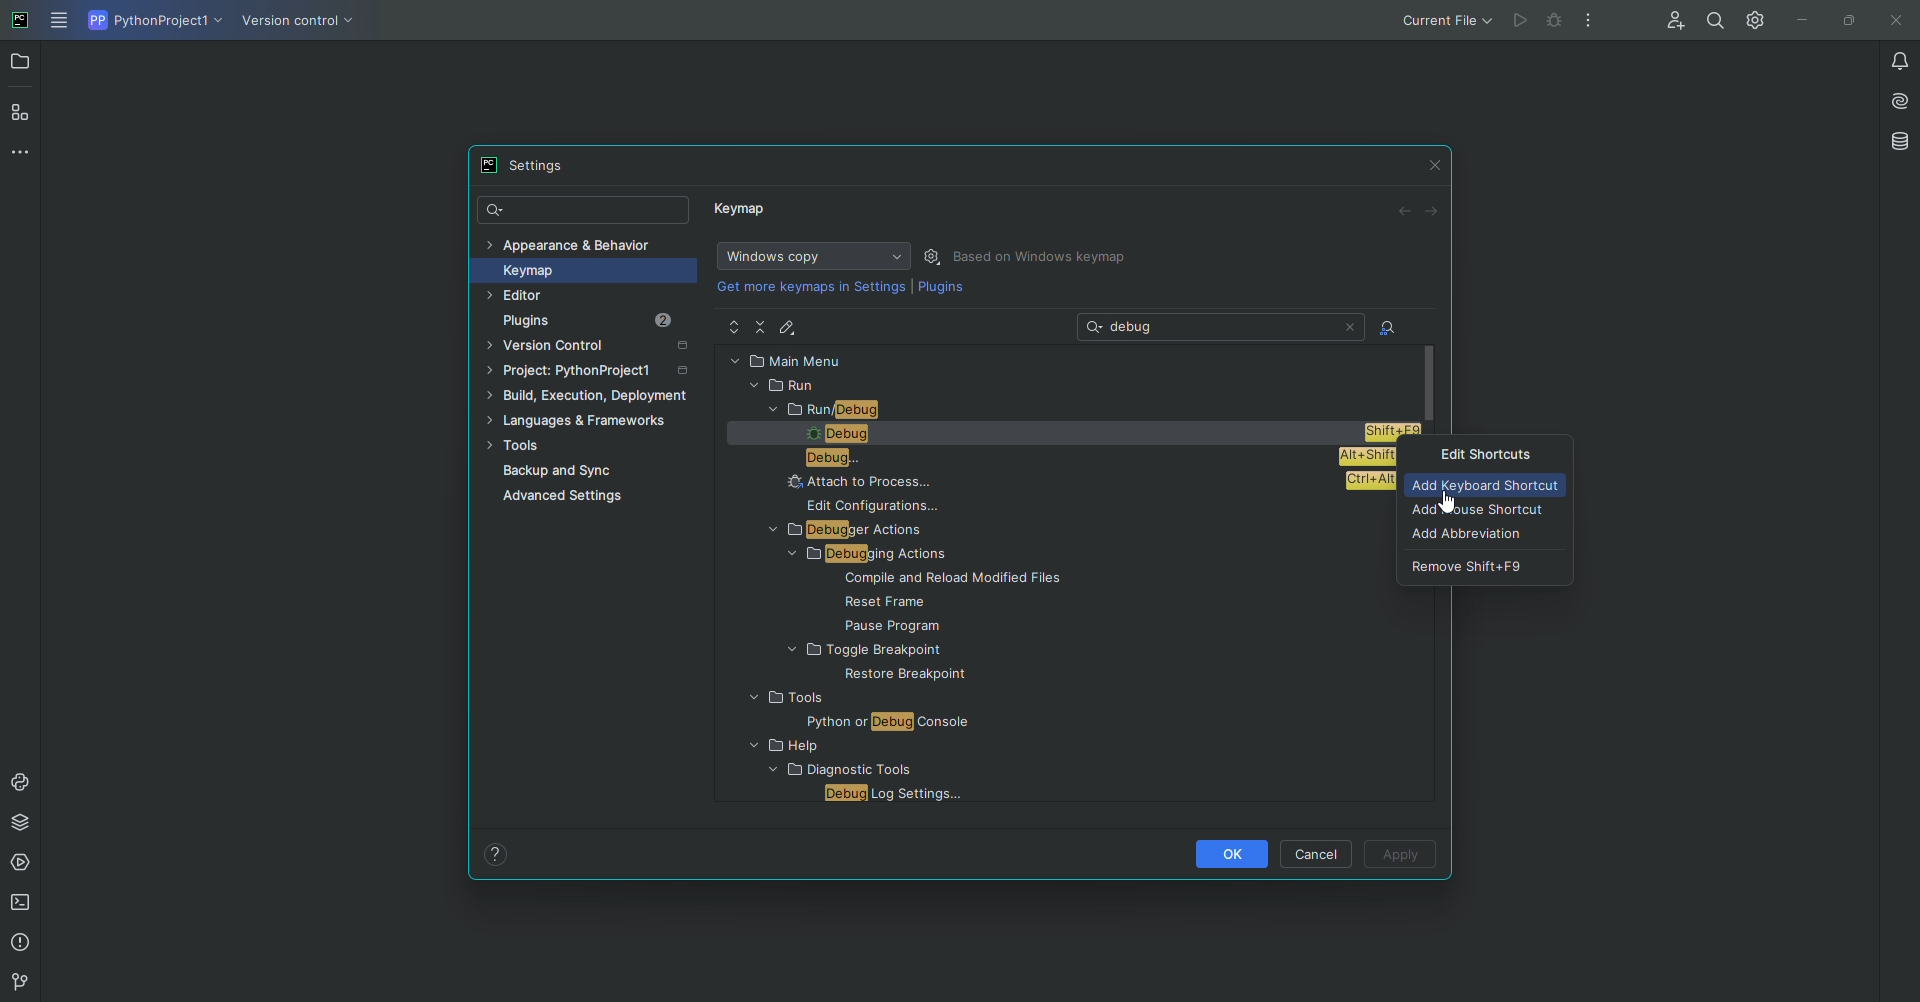 This screenshot has height=1002, width=1920. I want to click on Project, so click(591, 374).